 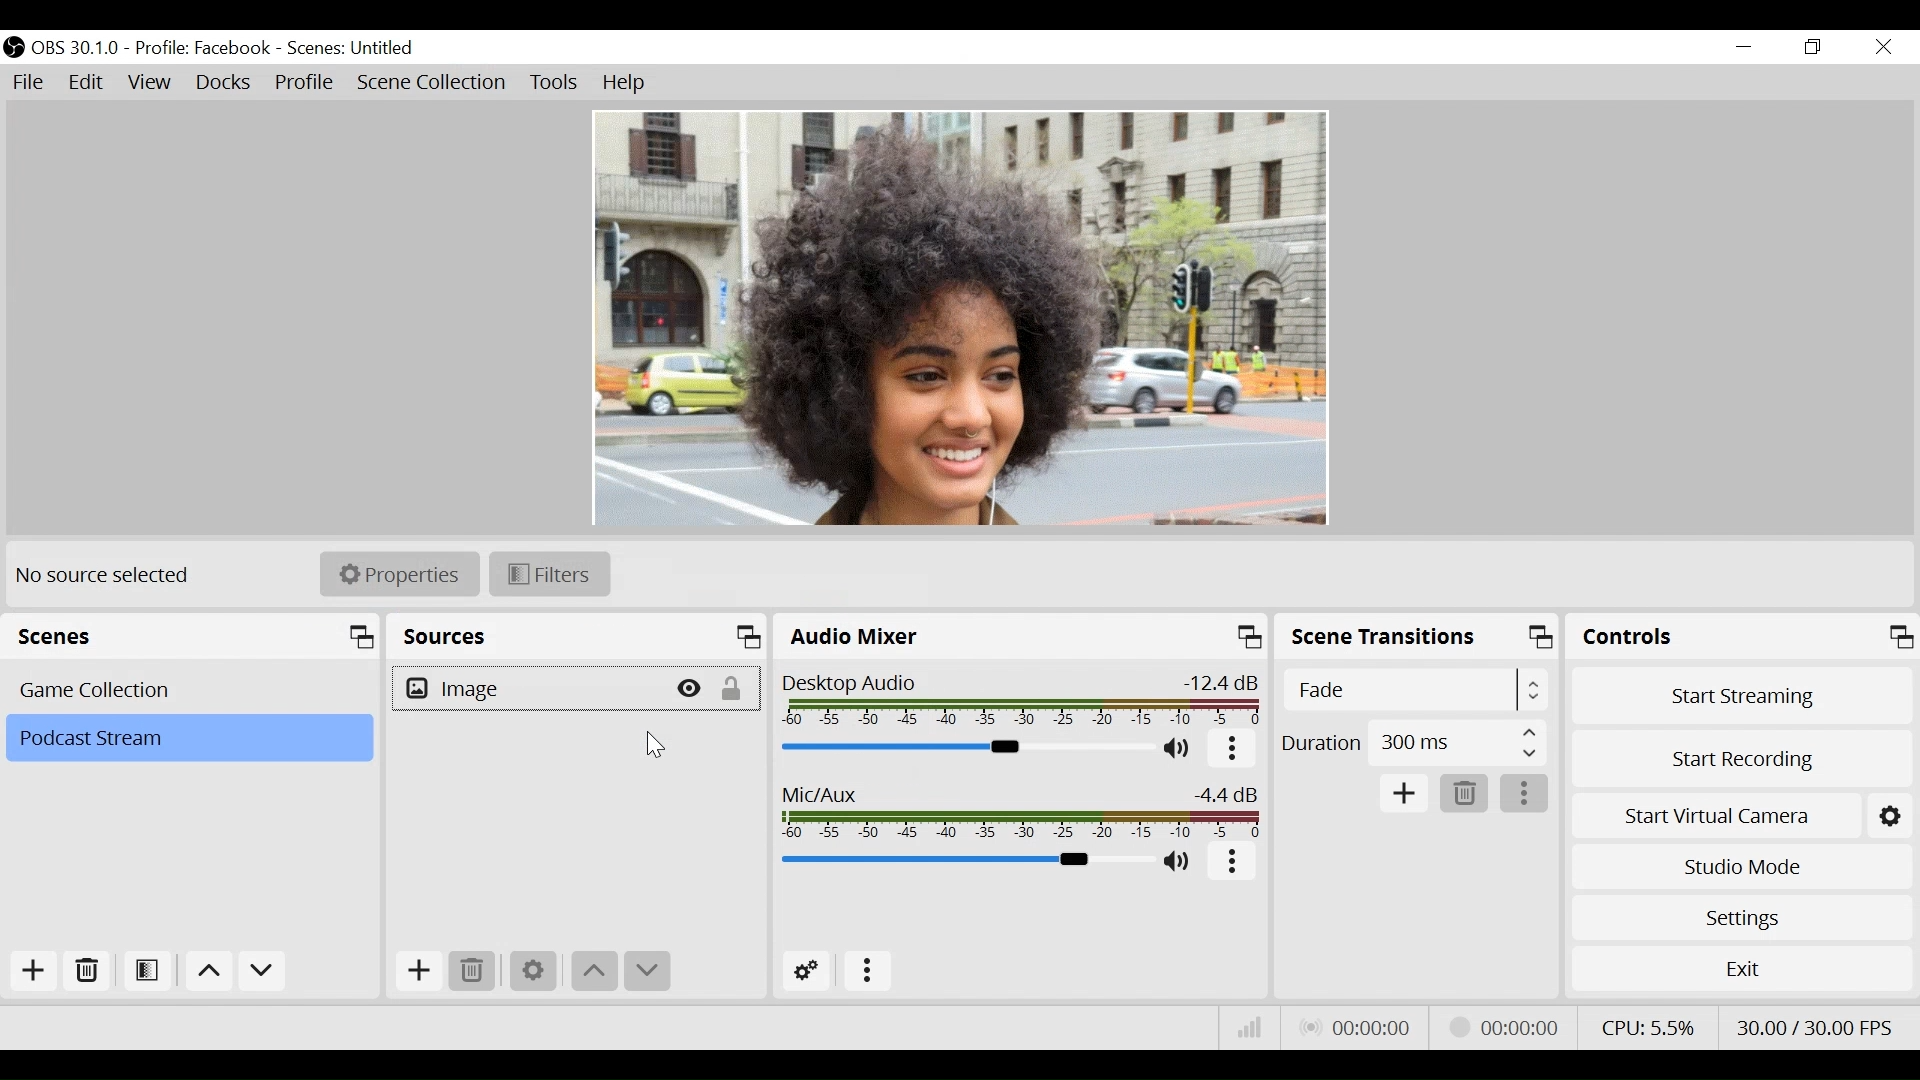 What do you see at coordinates (647, 972) in the screenshot?
I see `Move down` at bounding box center [647, 972].